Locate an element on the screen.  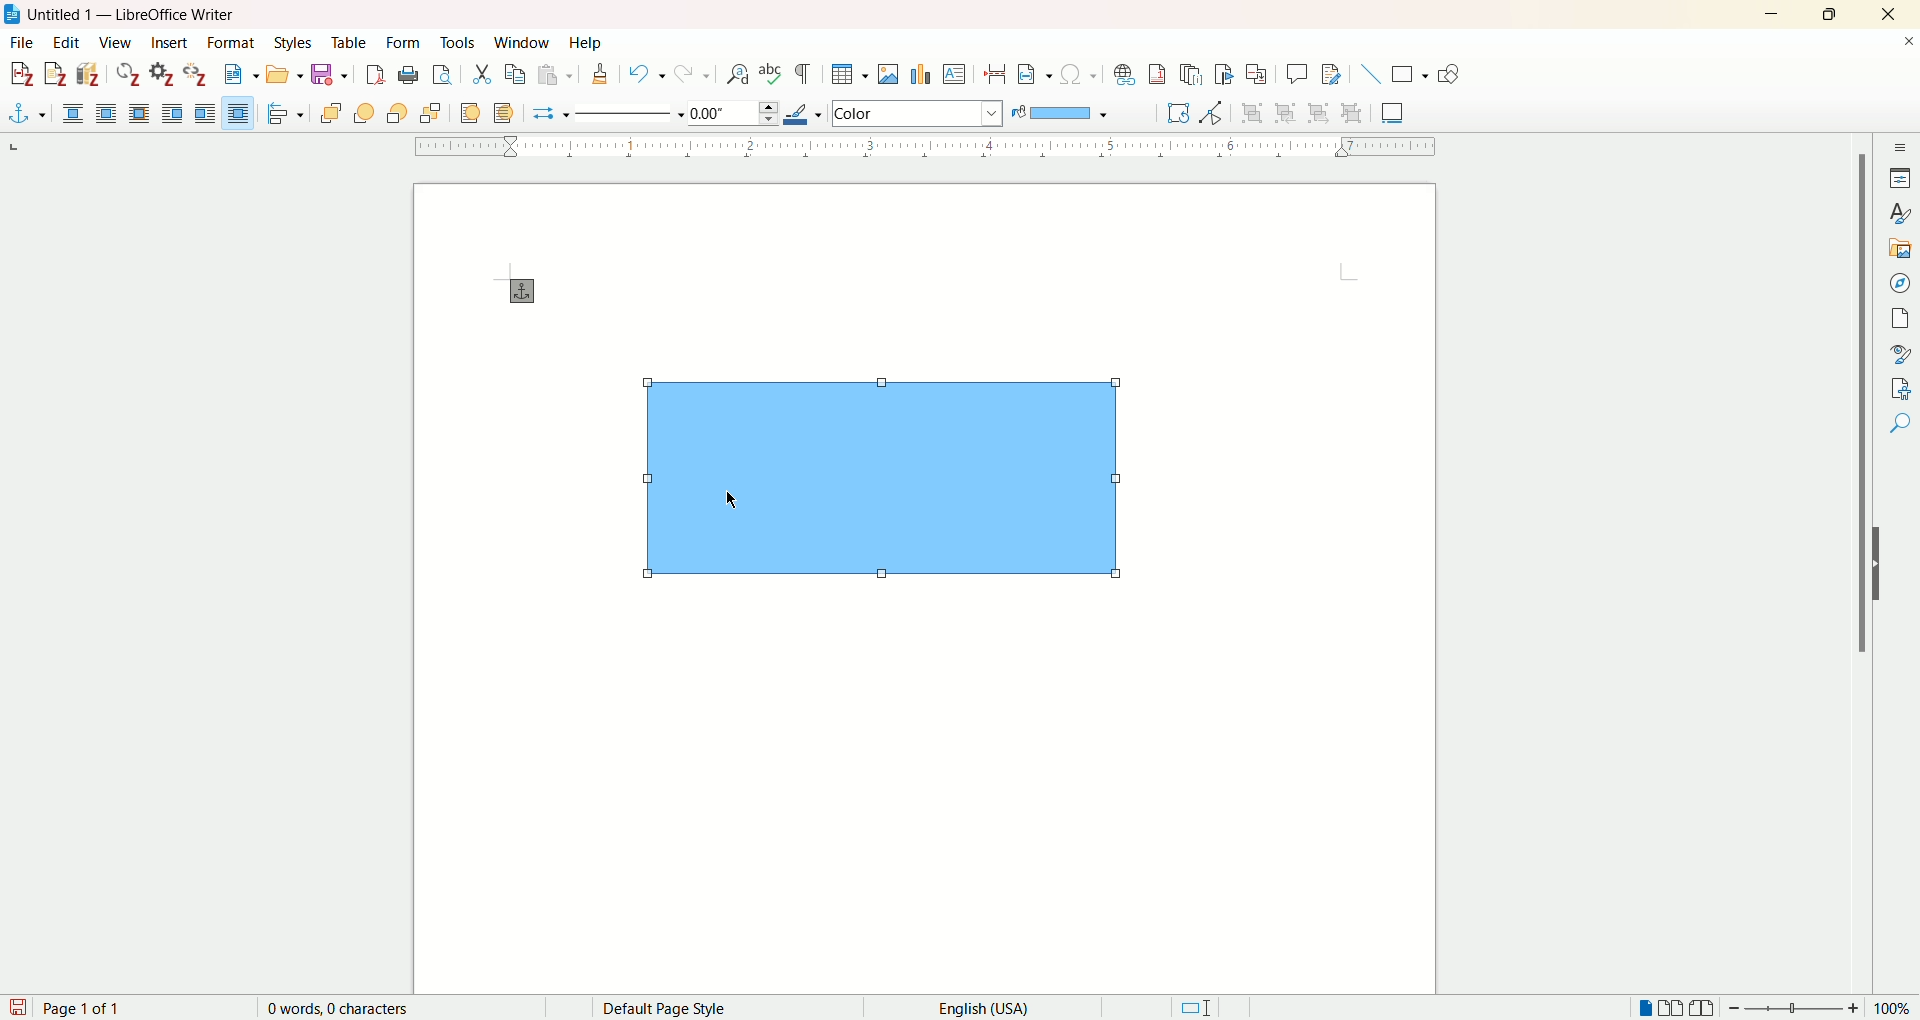
ungroup is located at coordinates (1354, 114).